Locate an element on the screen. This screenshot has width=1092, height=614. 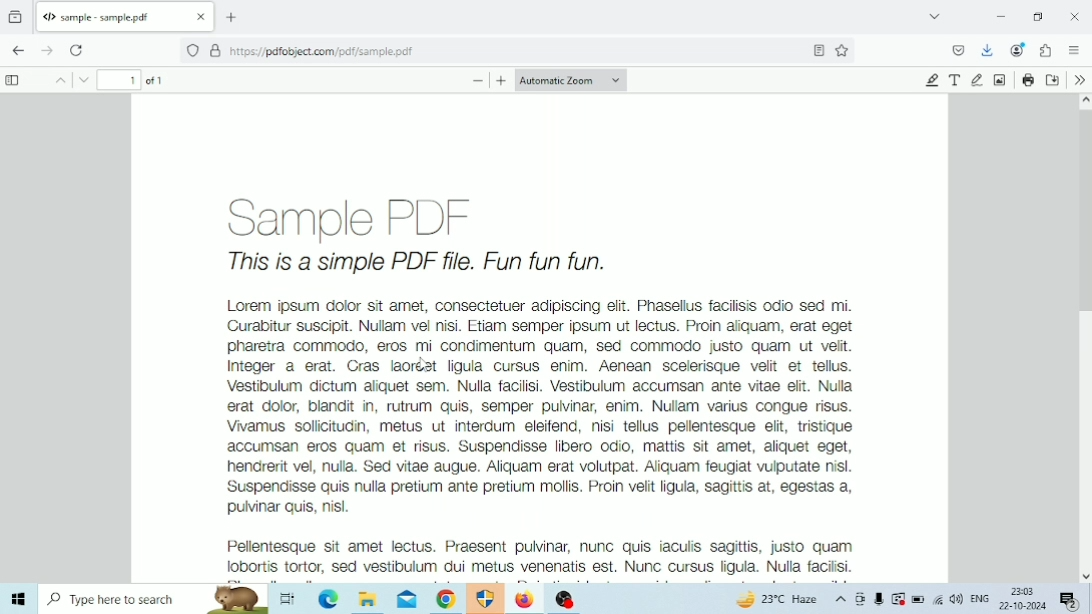
PDF Content is located at coordinates (540, 339).